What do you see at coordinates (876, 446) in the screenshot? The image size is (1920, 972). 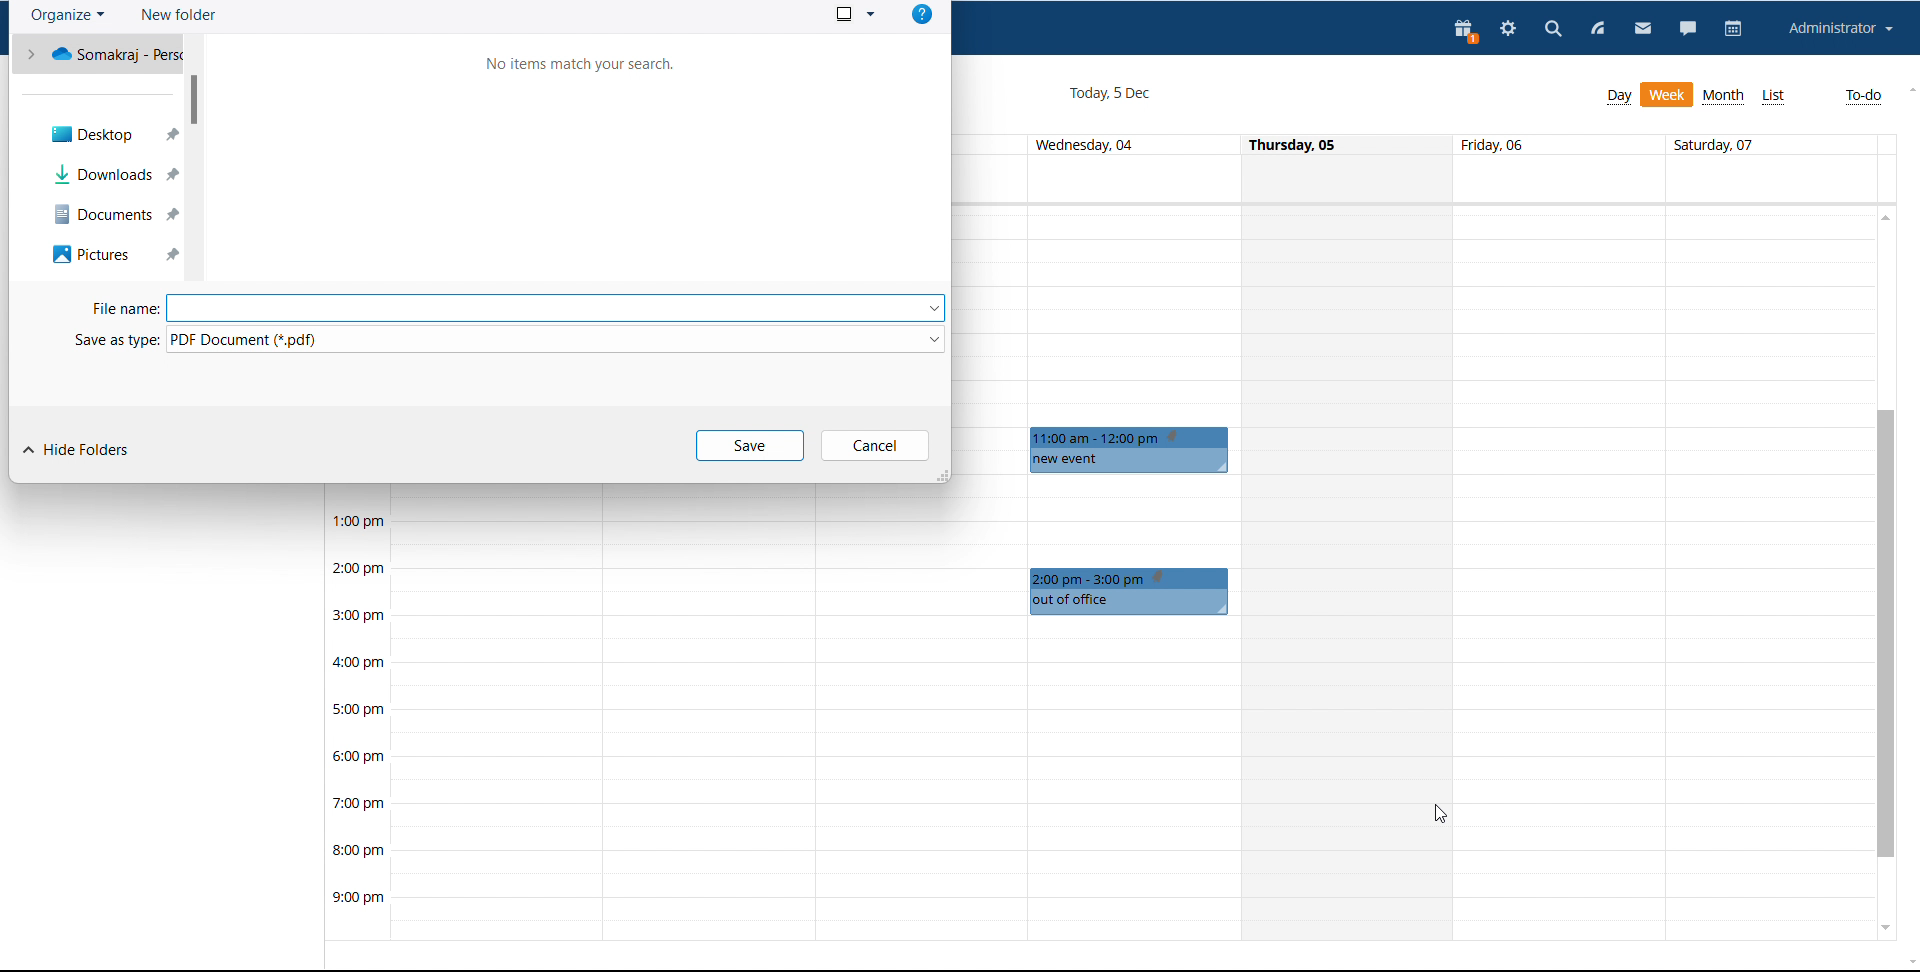 I see `cancel` at bounding box center [876, 446].